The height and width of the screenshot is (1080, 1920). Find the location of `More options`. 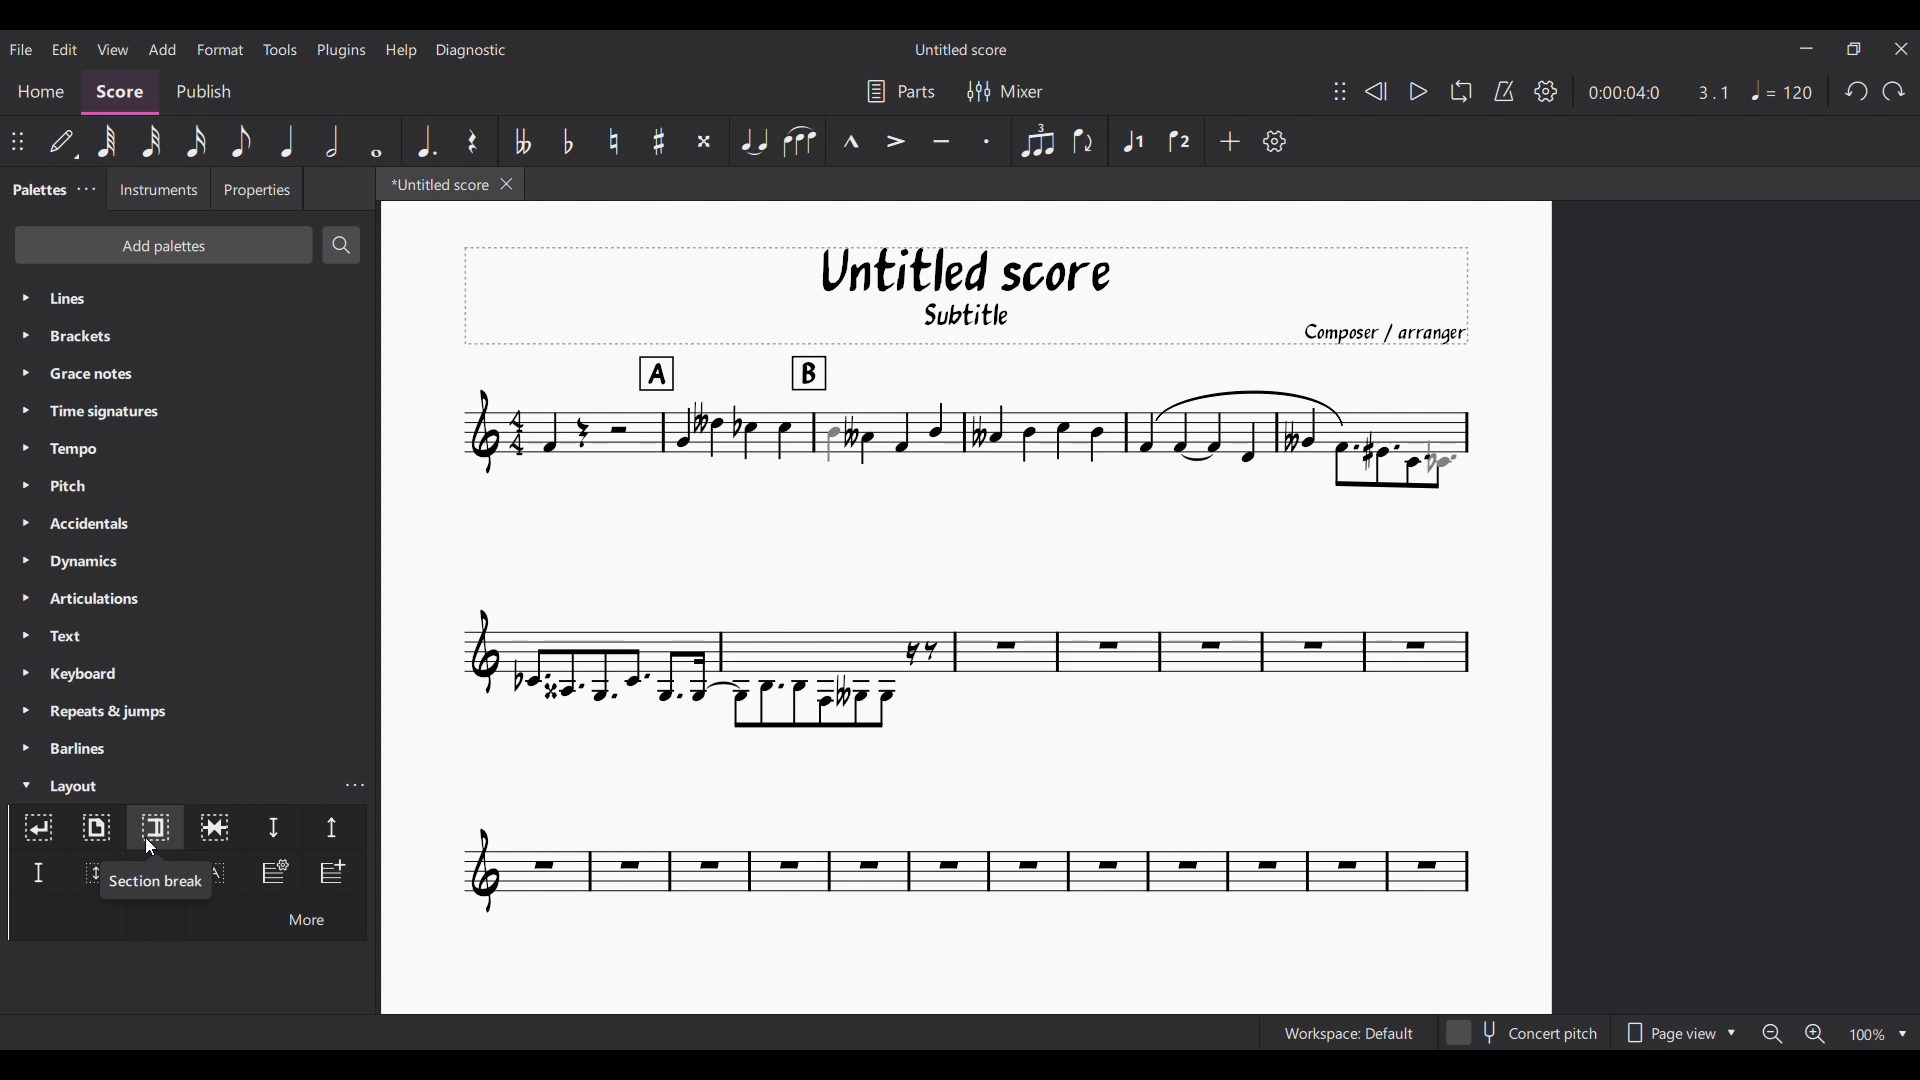

More options is located at coordinates (305, 917).